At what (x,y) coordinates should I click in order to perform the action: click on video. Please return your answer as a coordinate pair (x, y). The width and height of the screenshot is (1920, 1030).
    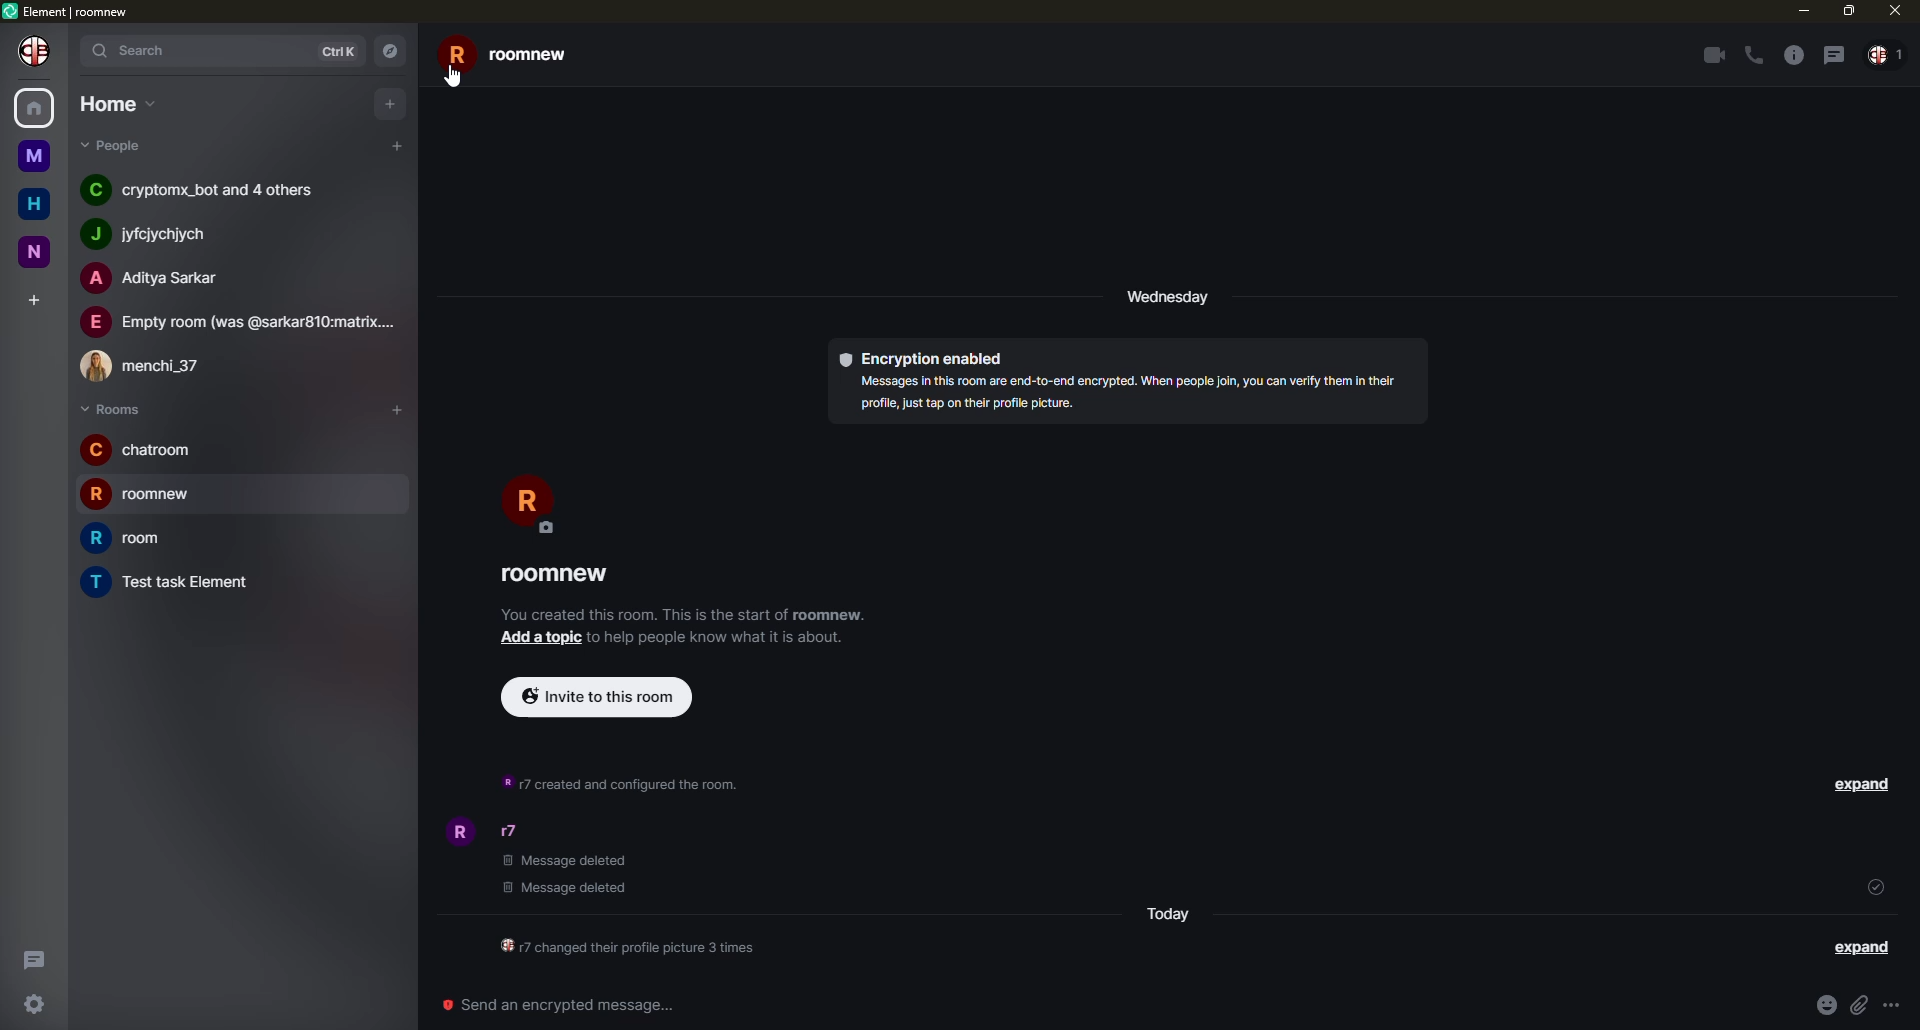
    Looking at the image, I should click on (1710, 55).